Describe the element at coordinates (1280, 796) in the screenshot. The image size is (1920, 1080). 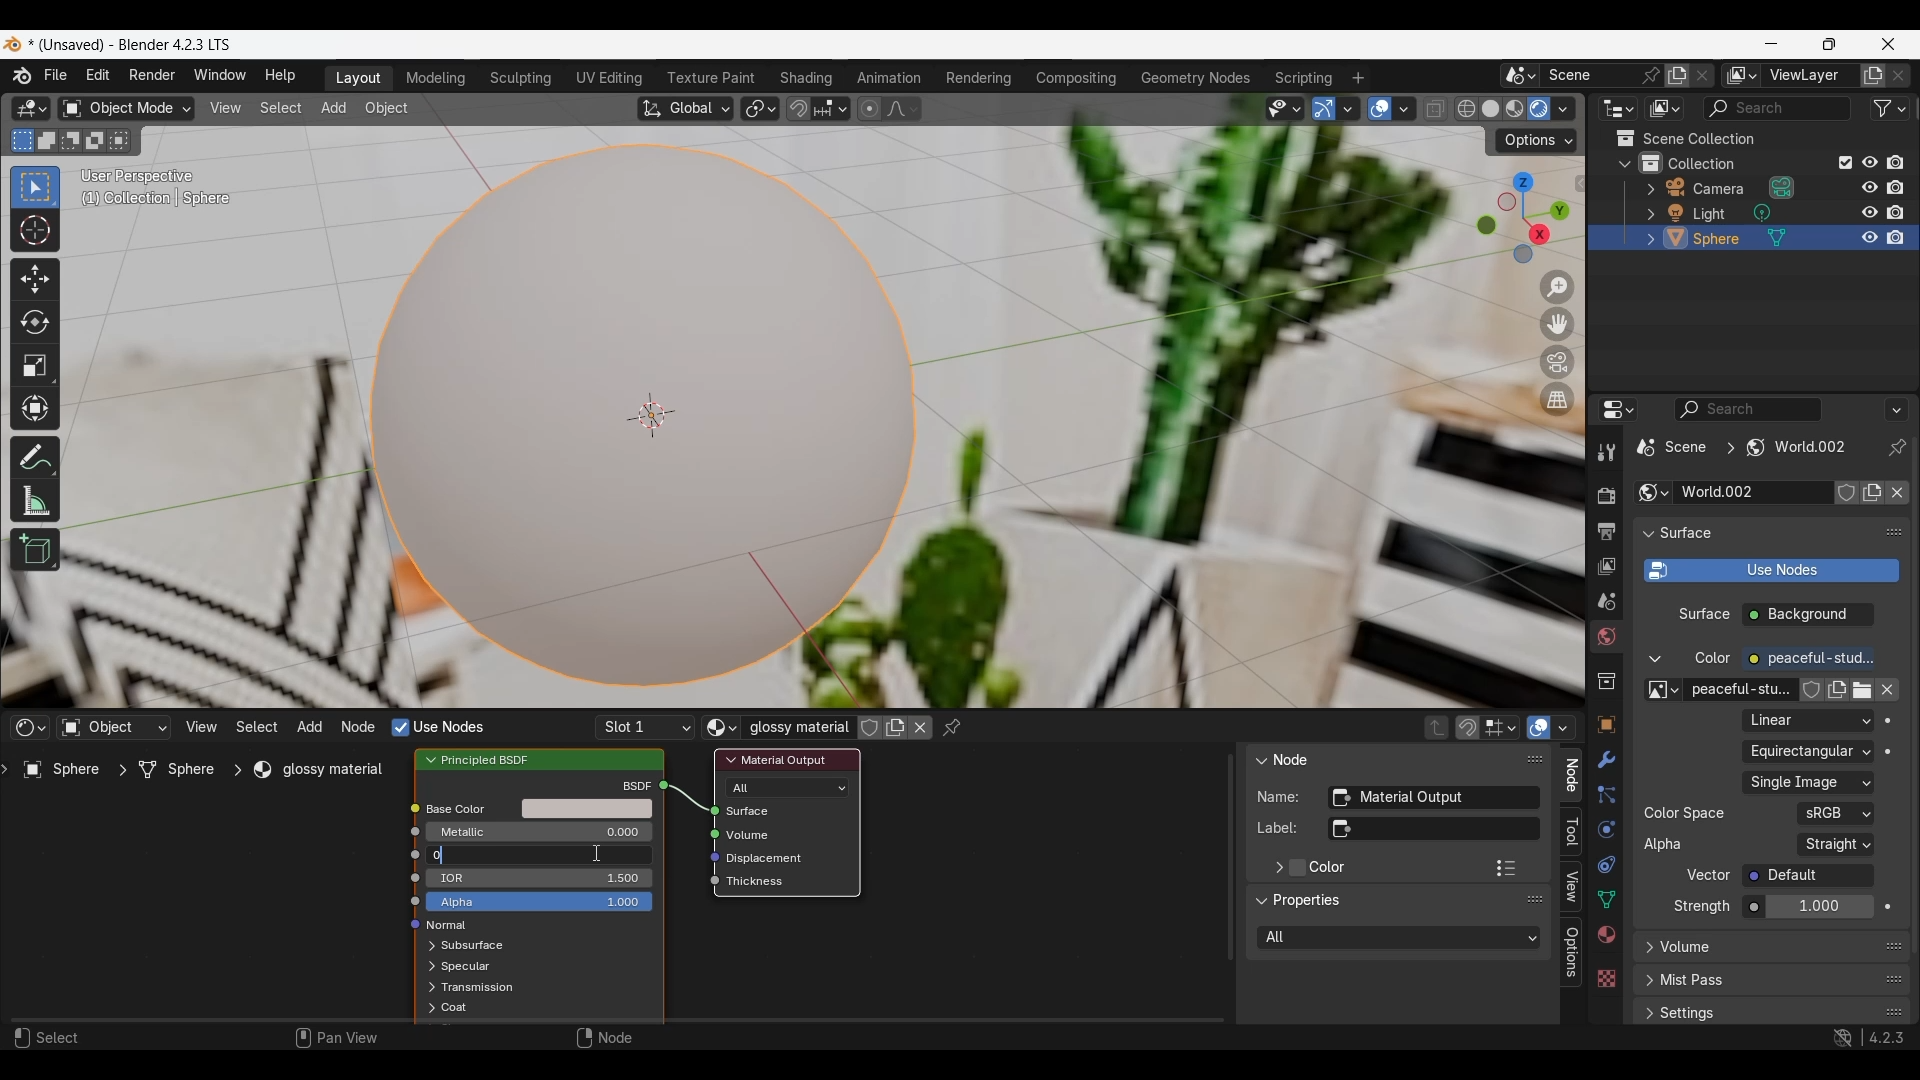
I see `Name:` at that location.